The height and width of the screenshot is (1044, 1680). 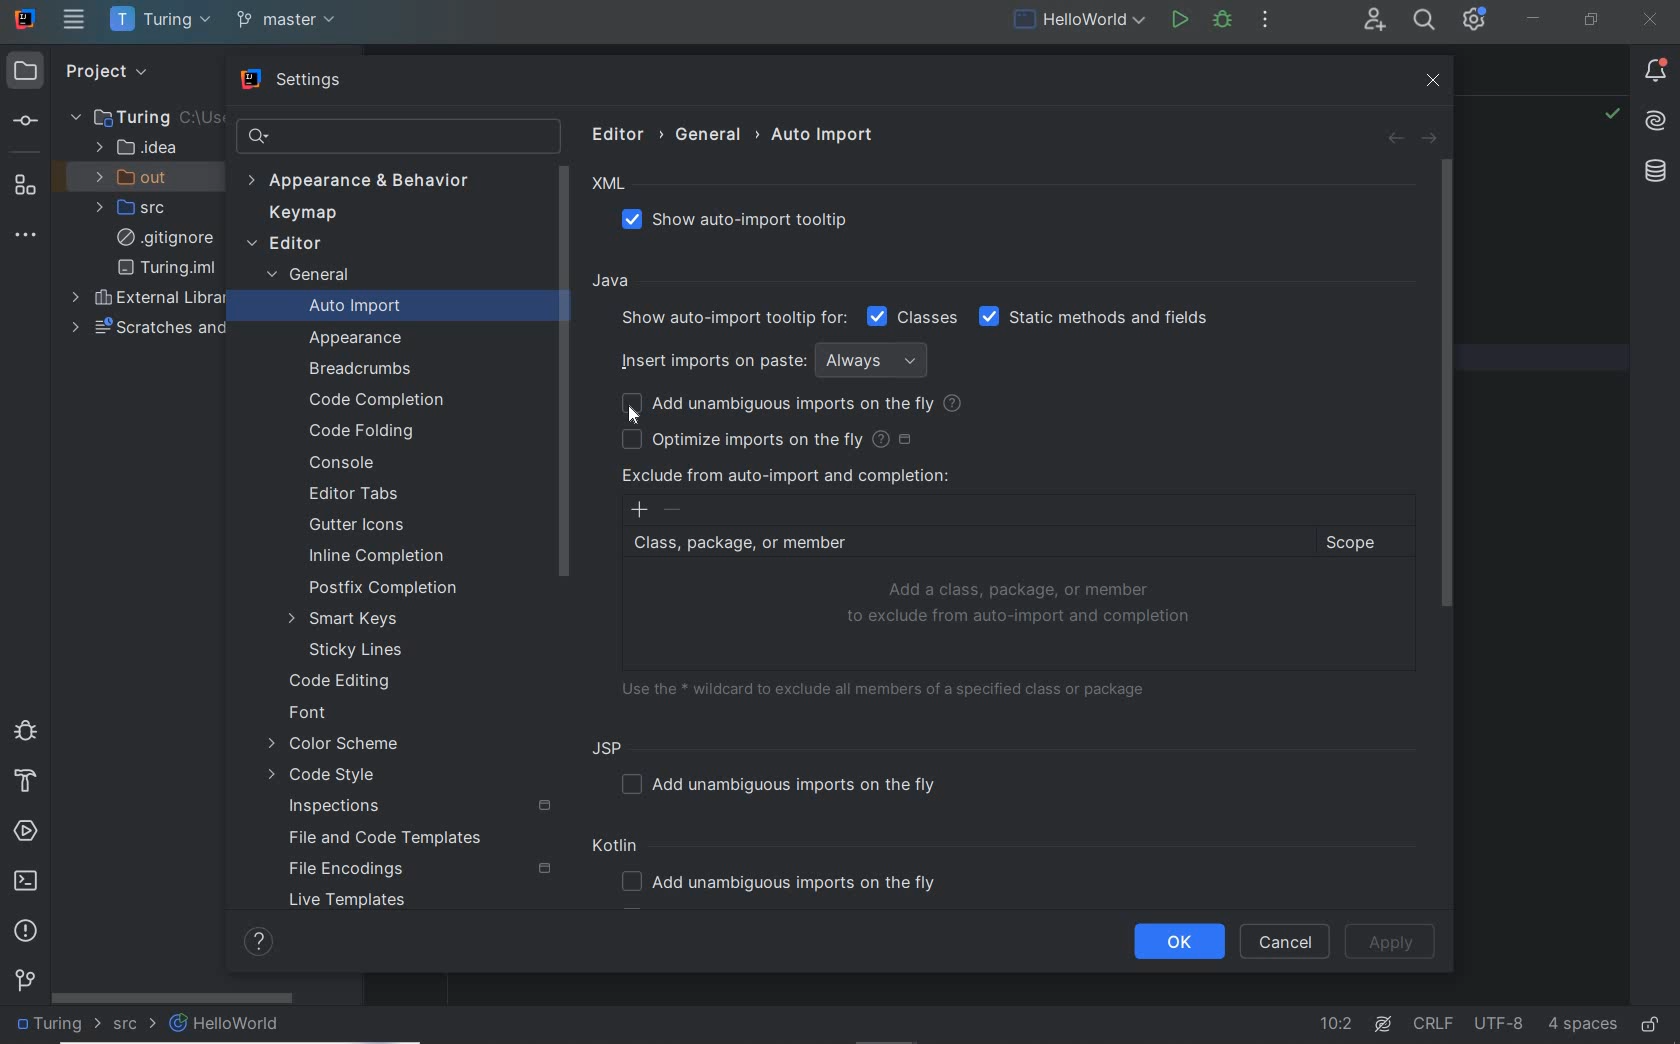 What do you see at coordinates (328, 777) in the screenshot?
I see `CODE STYLE` at bounding box center [328, 777].